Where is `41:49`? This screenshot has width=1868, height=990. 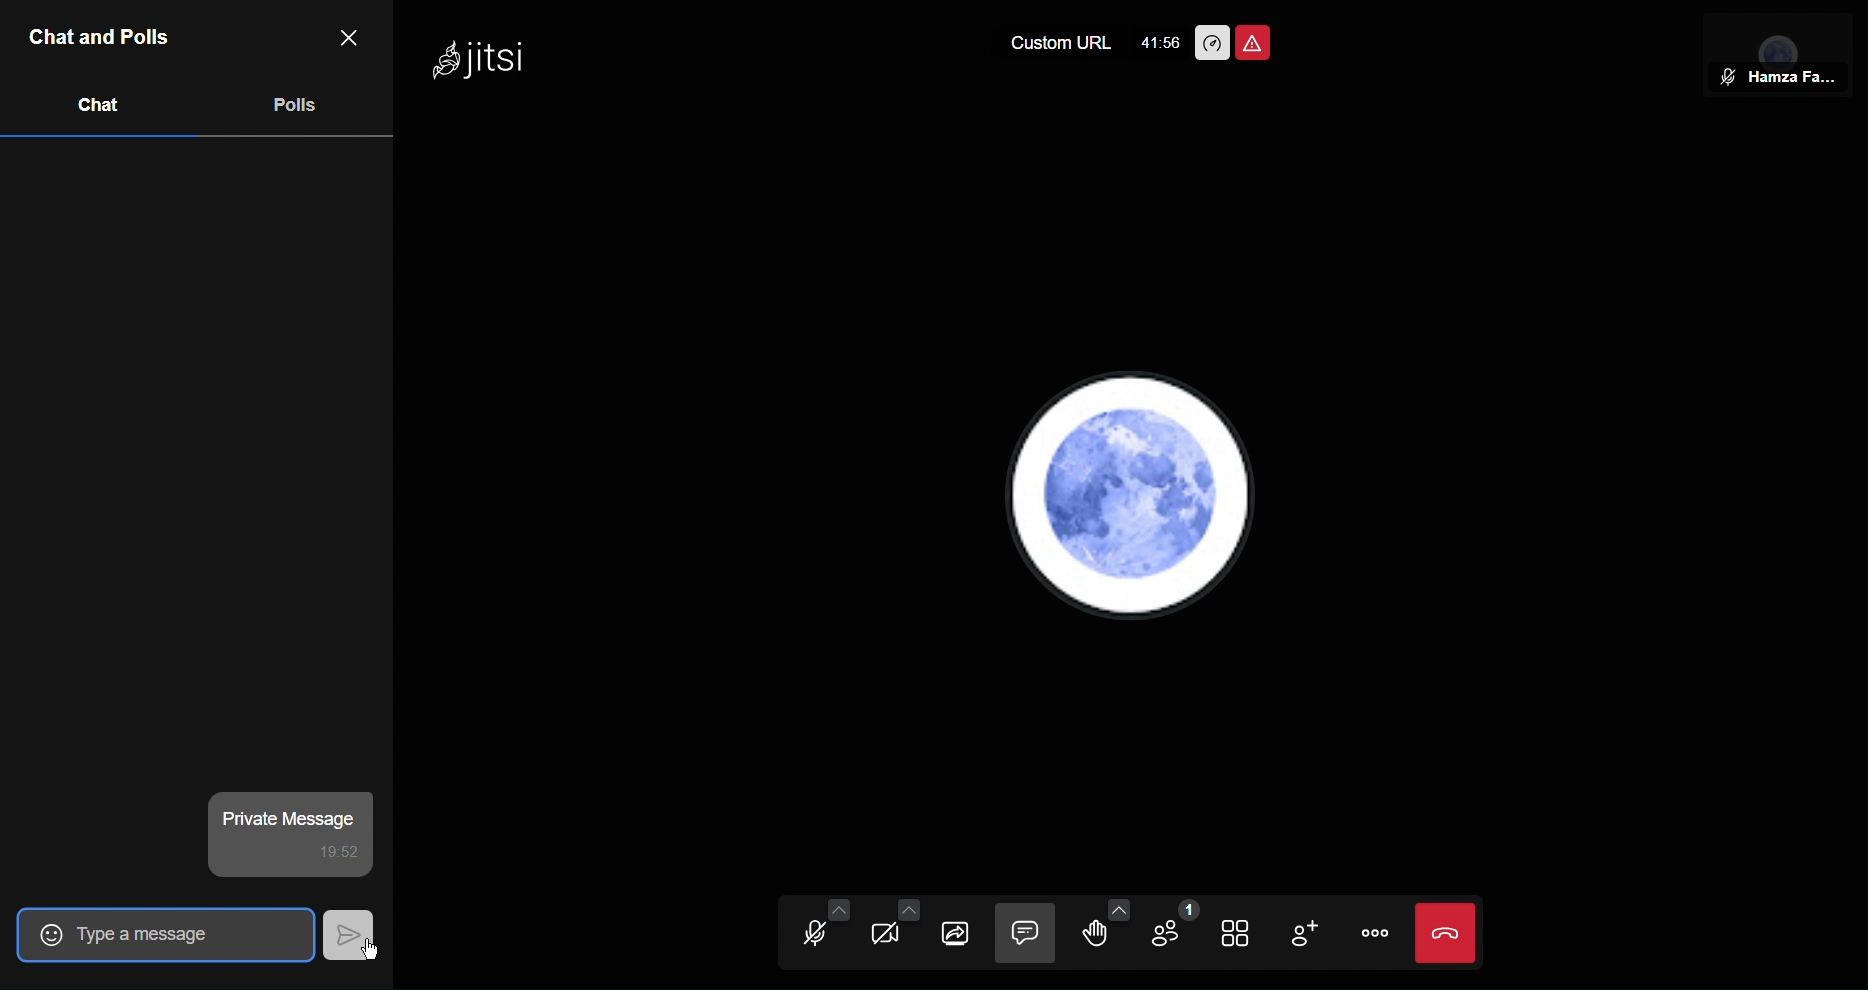 41:49 is located at coordinates (1156, 43).